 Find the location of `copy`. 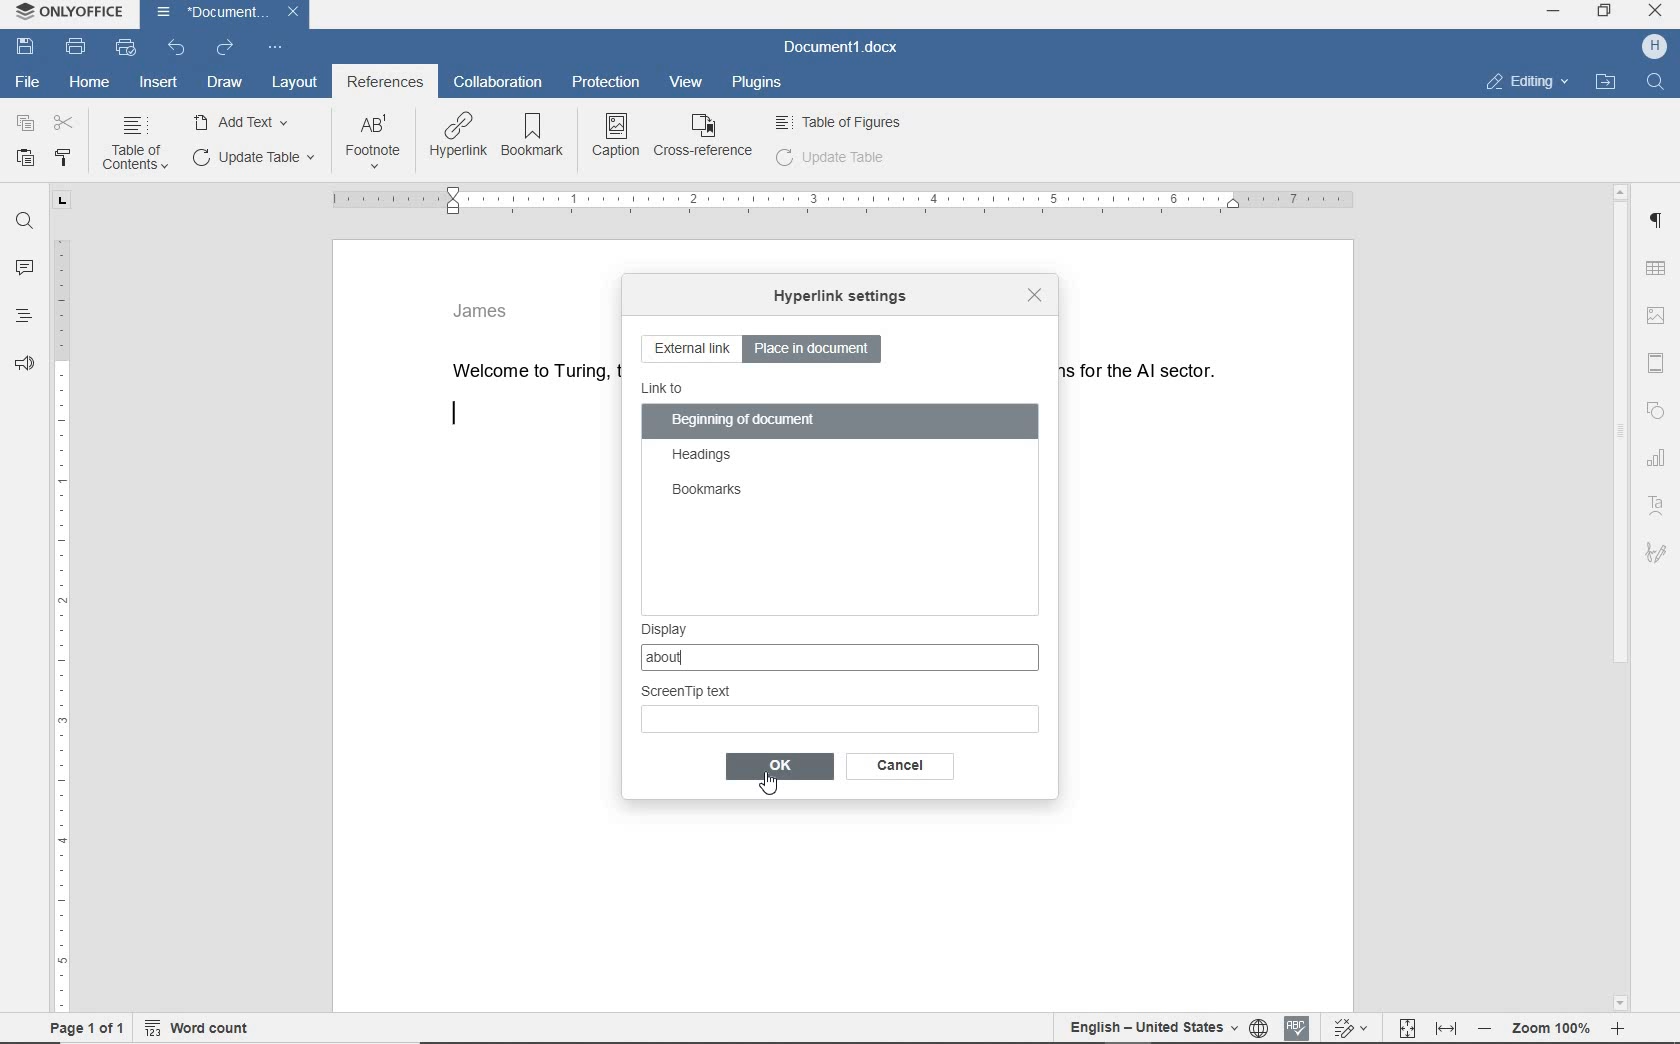

copy is located at coordinates (26, 123).